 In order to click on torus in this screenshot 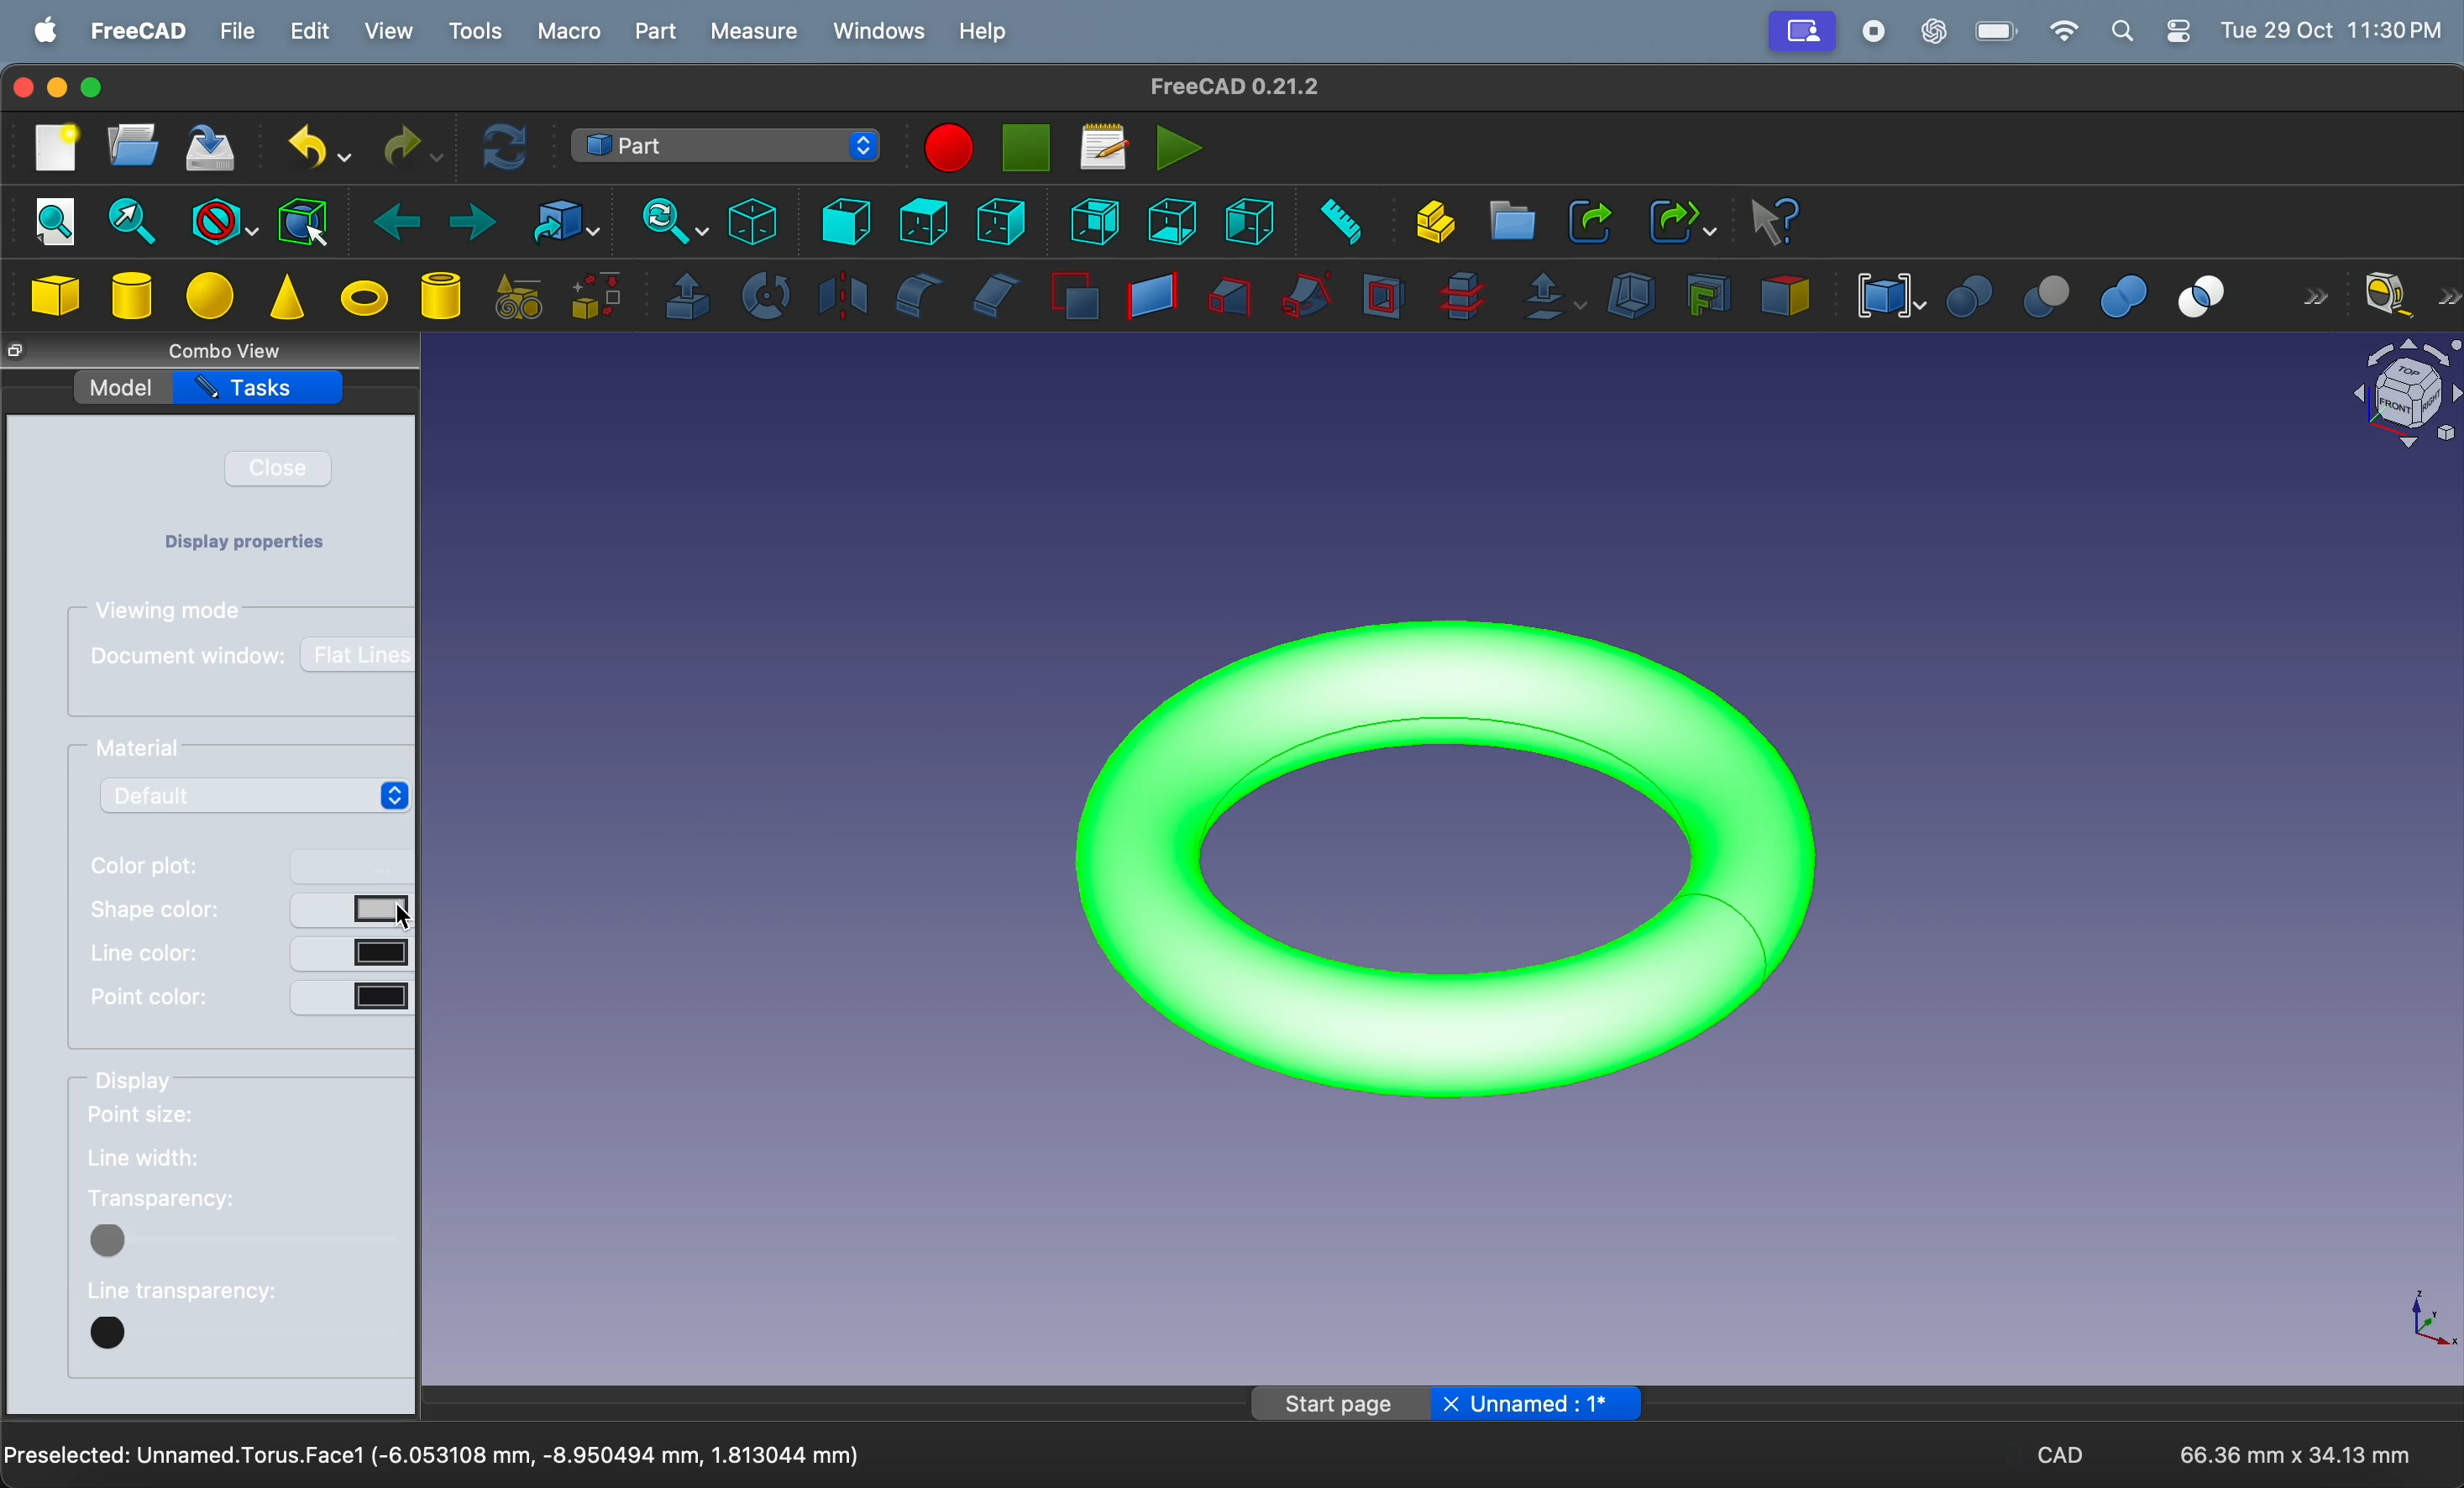, I will do `click(1439, 865)`.